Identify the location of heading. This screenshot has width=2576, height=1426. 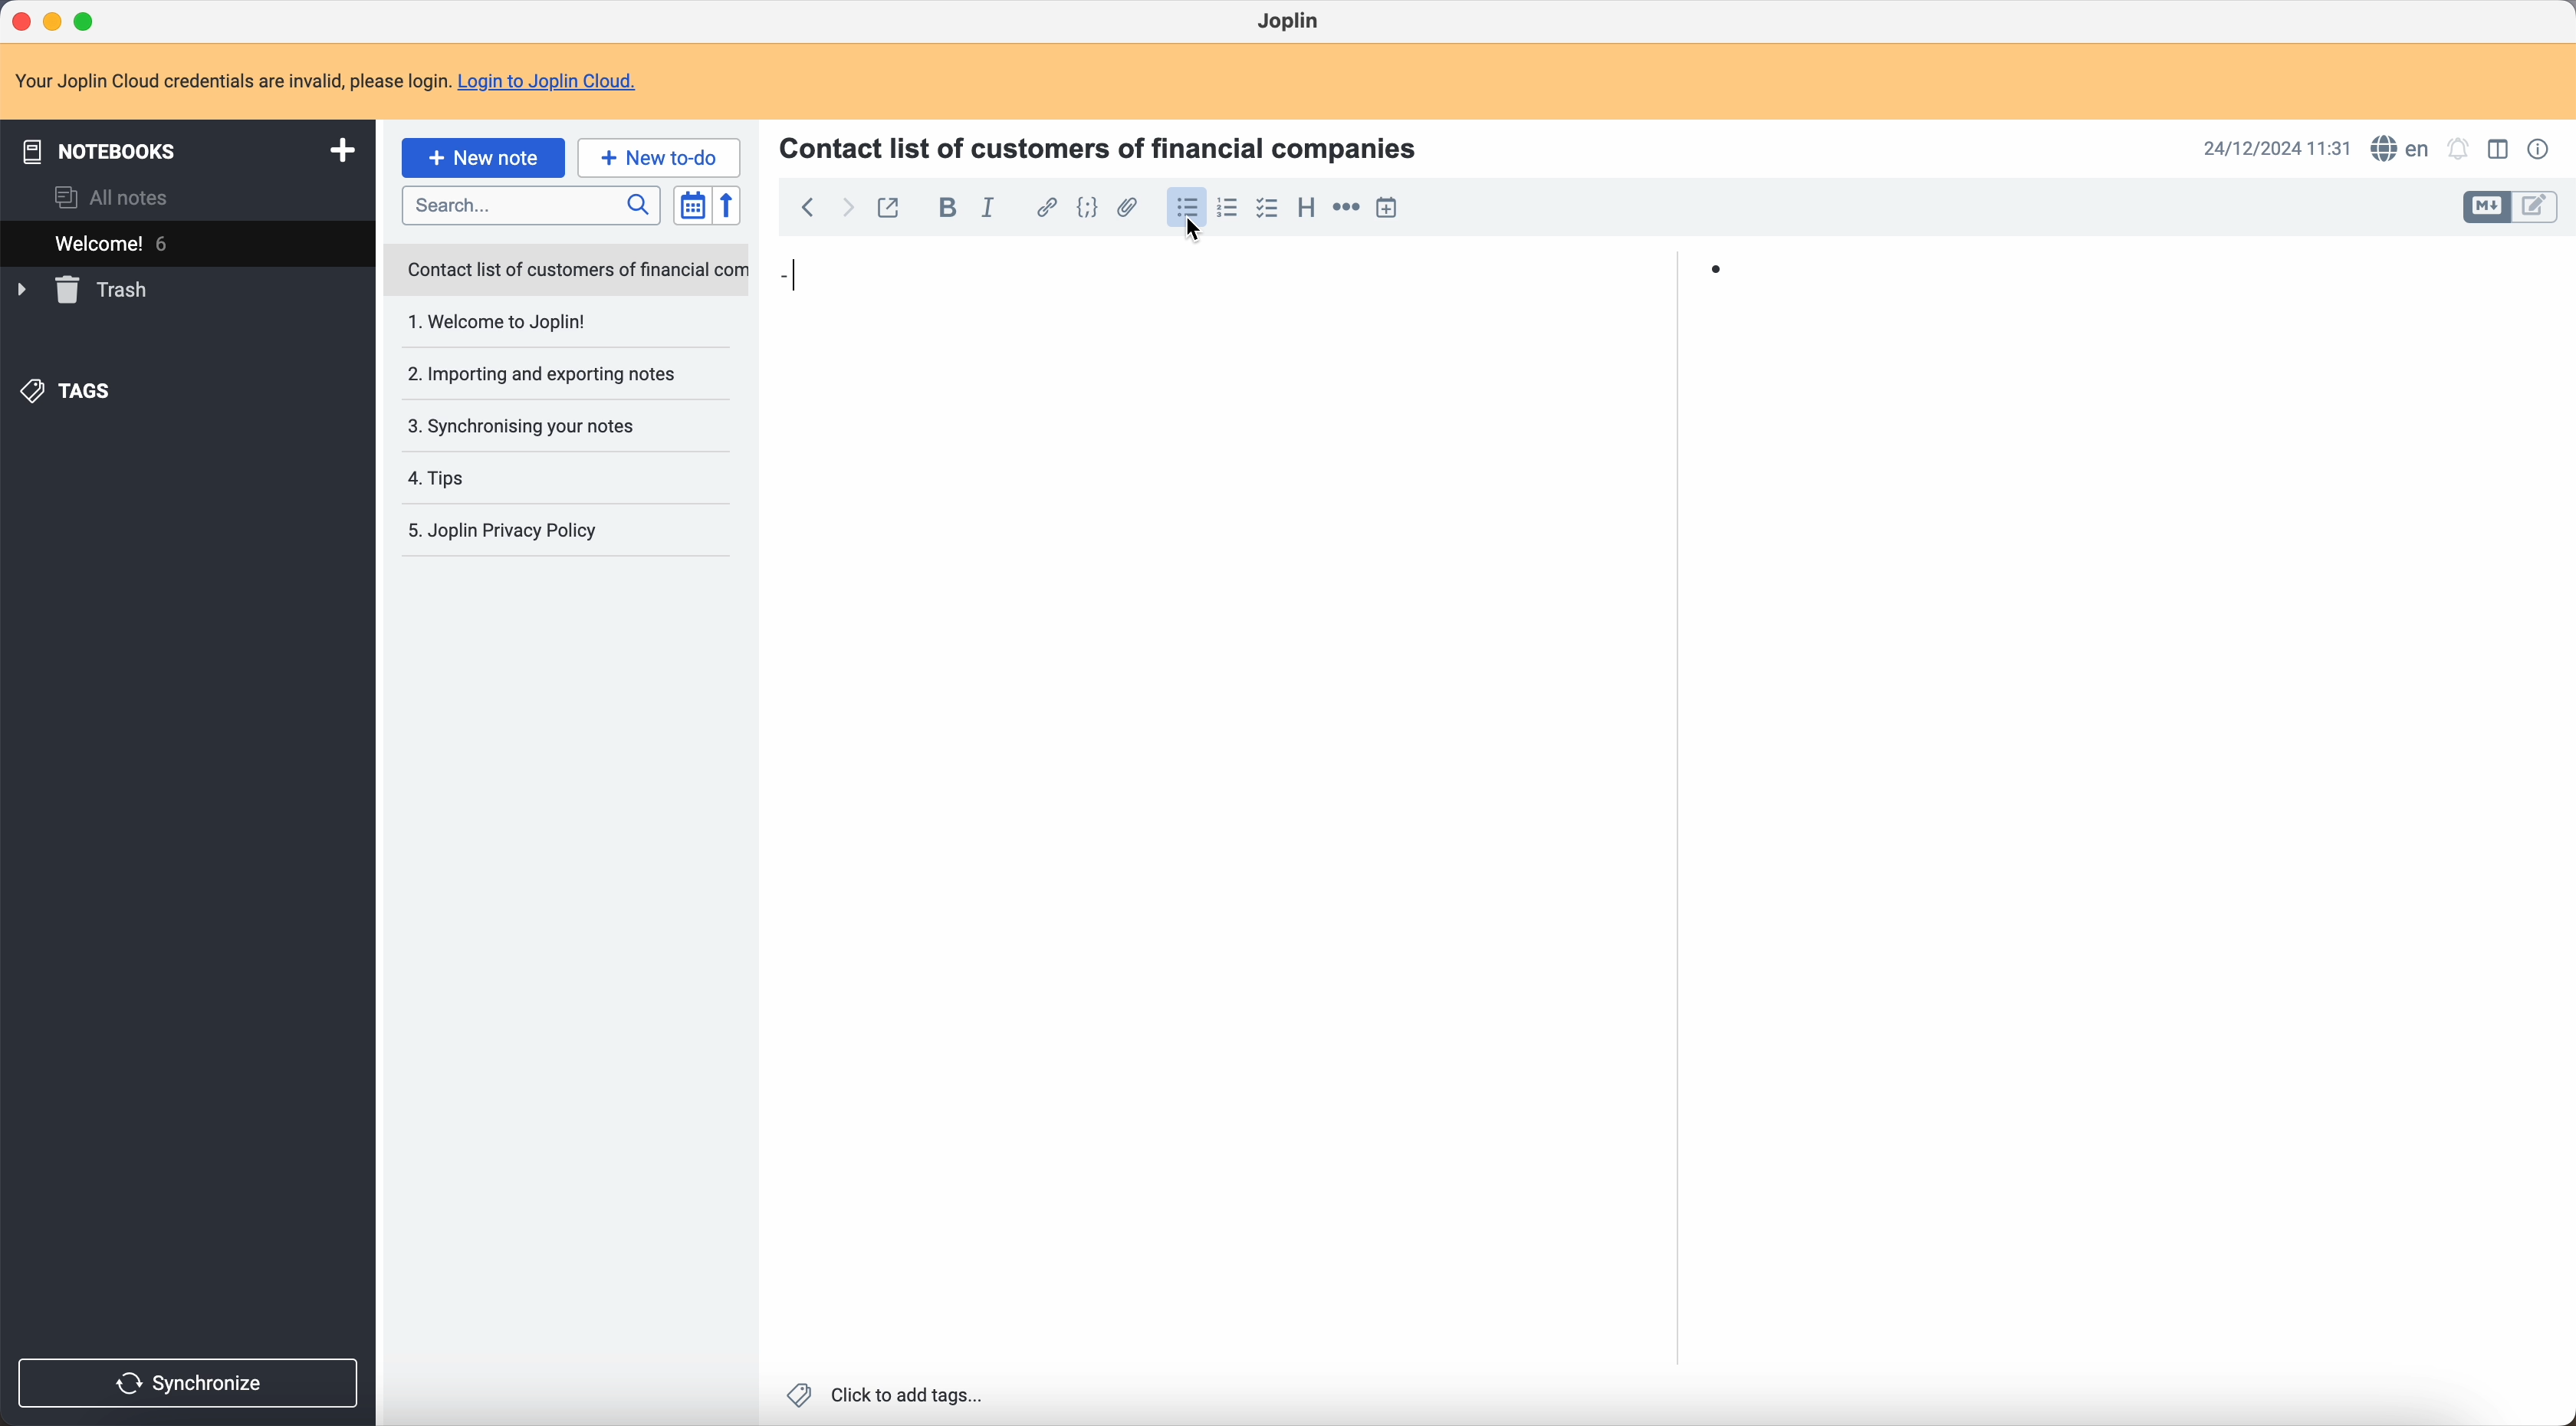
(1306, 209).